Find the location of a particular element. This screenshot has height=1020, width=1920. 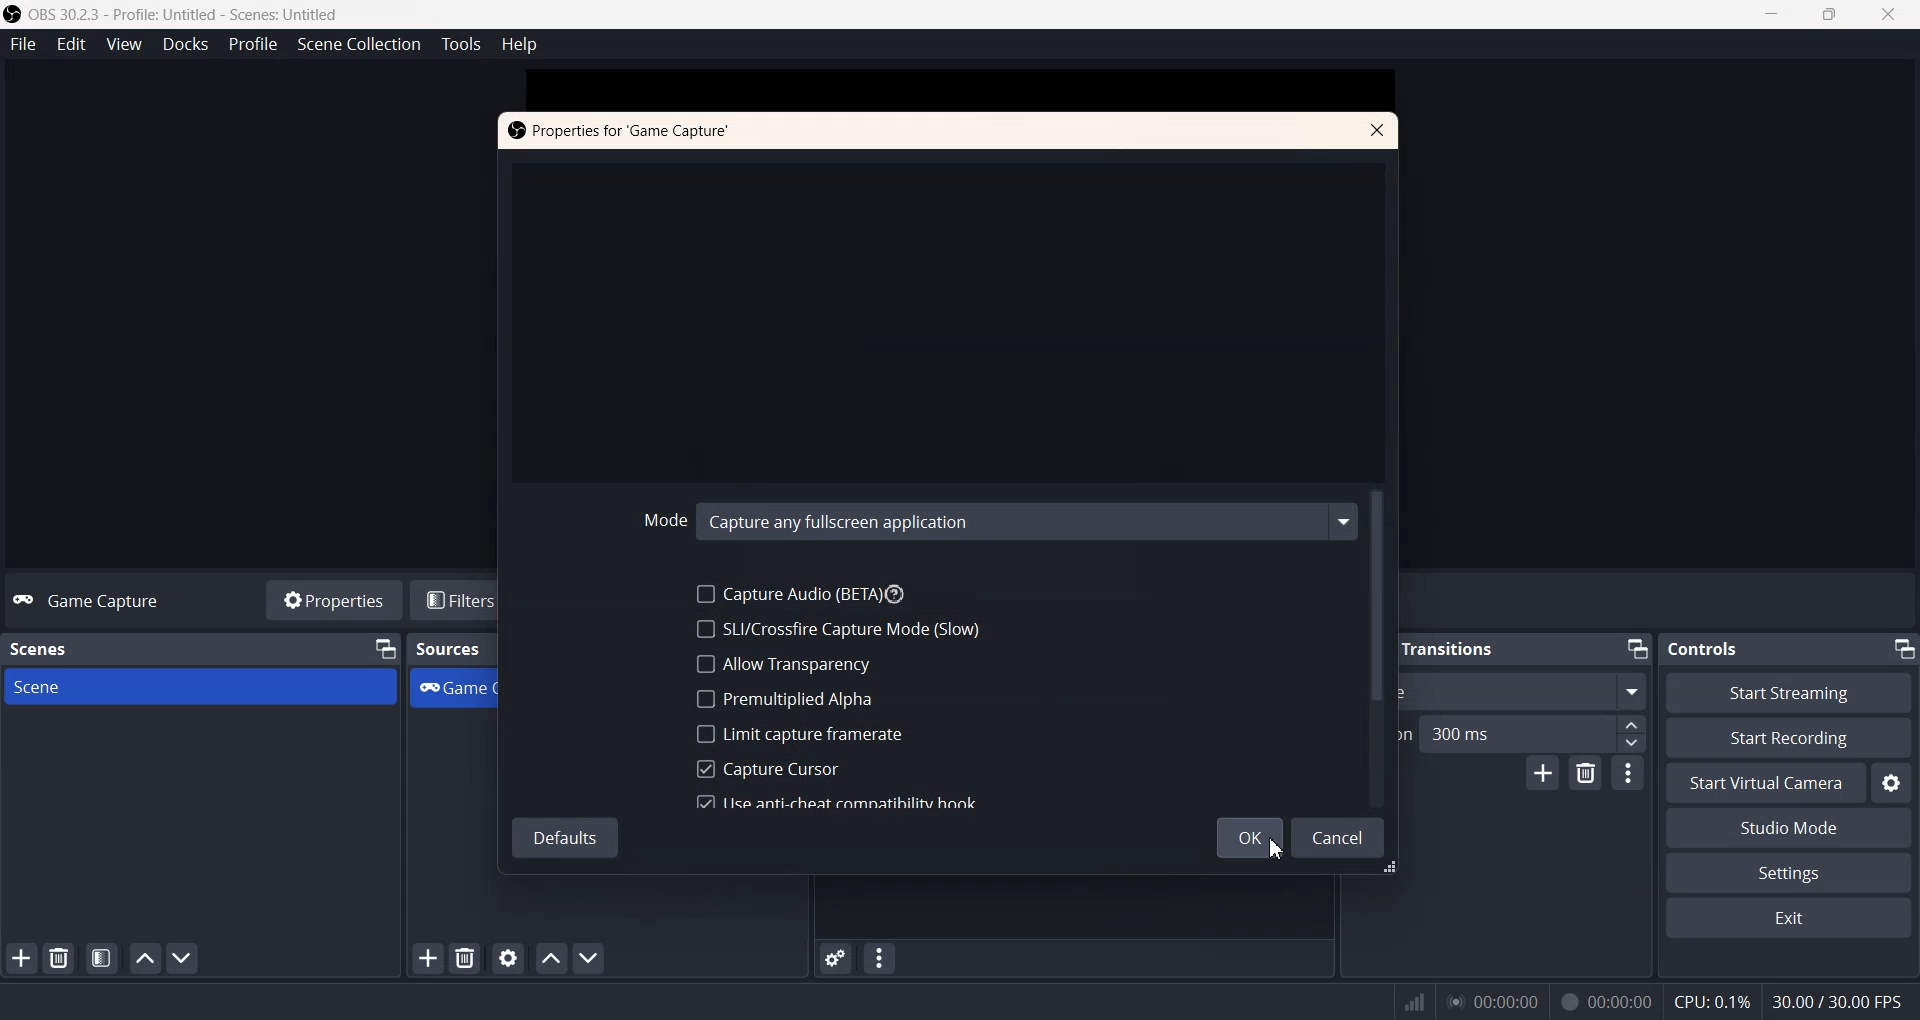

Text is located at coordinates (44, 650).